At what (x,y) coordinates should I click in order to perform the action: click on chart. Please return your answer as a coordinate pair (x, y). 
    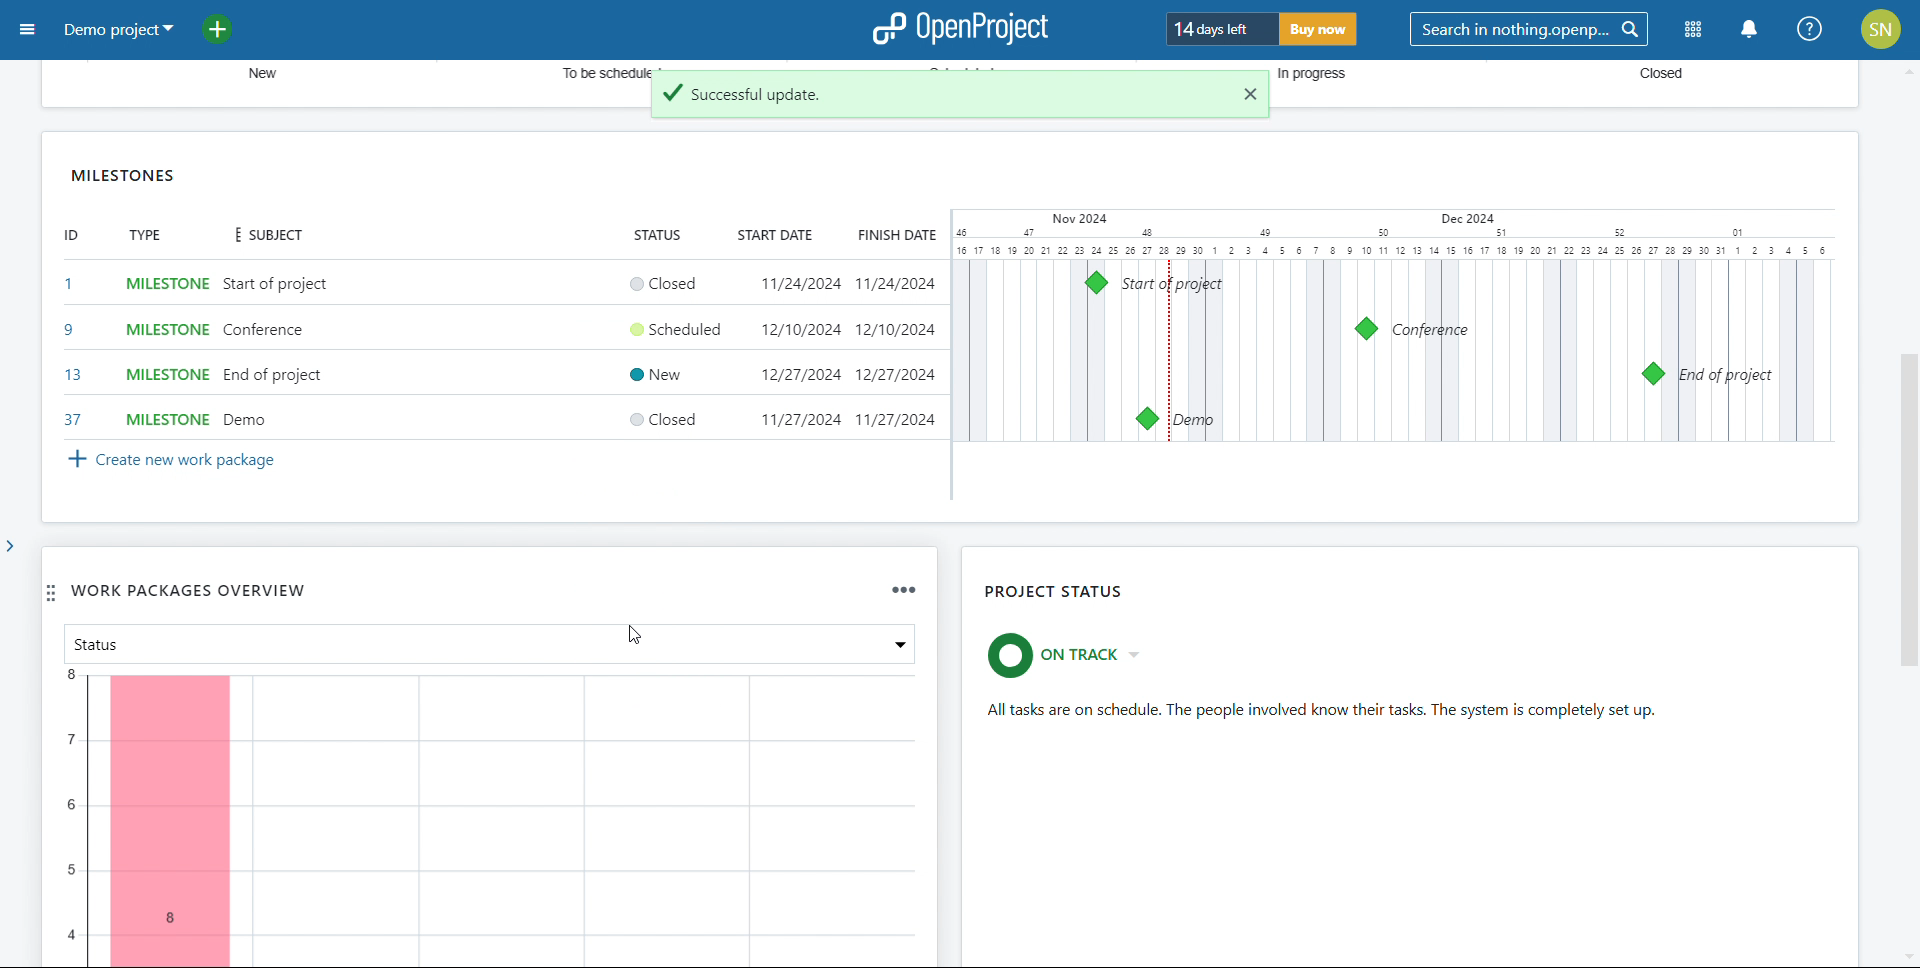
    Looking at the image, I should click on (491, 821).